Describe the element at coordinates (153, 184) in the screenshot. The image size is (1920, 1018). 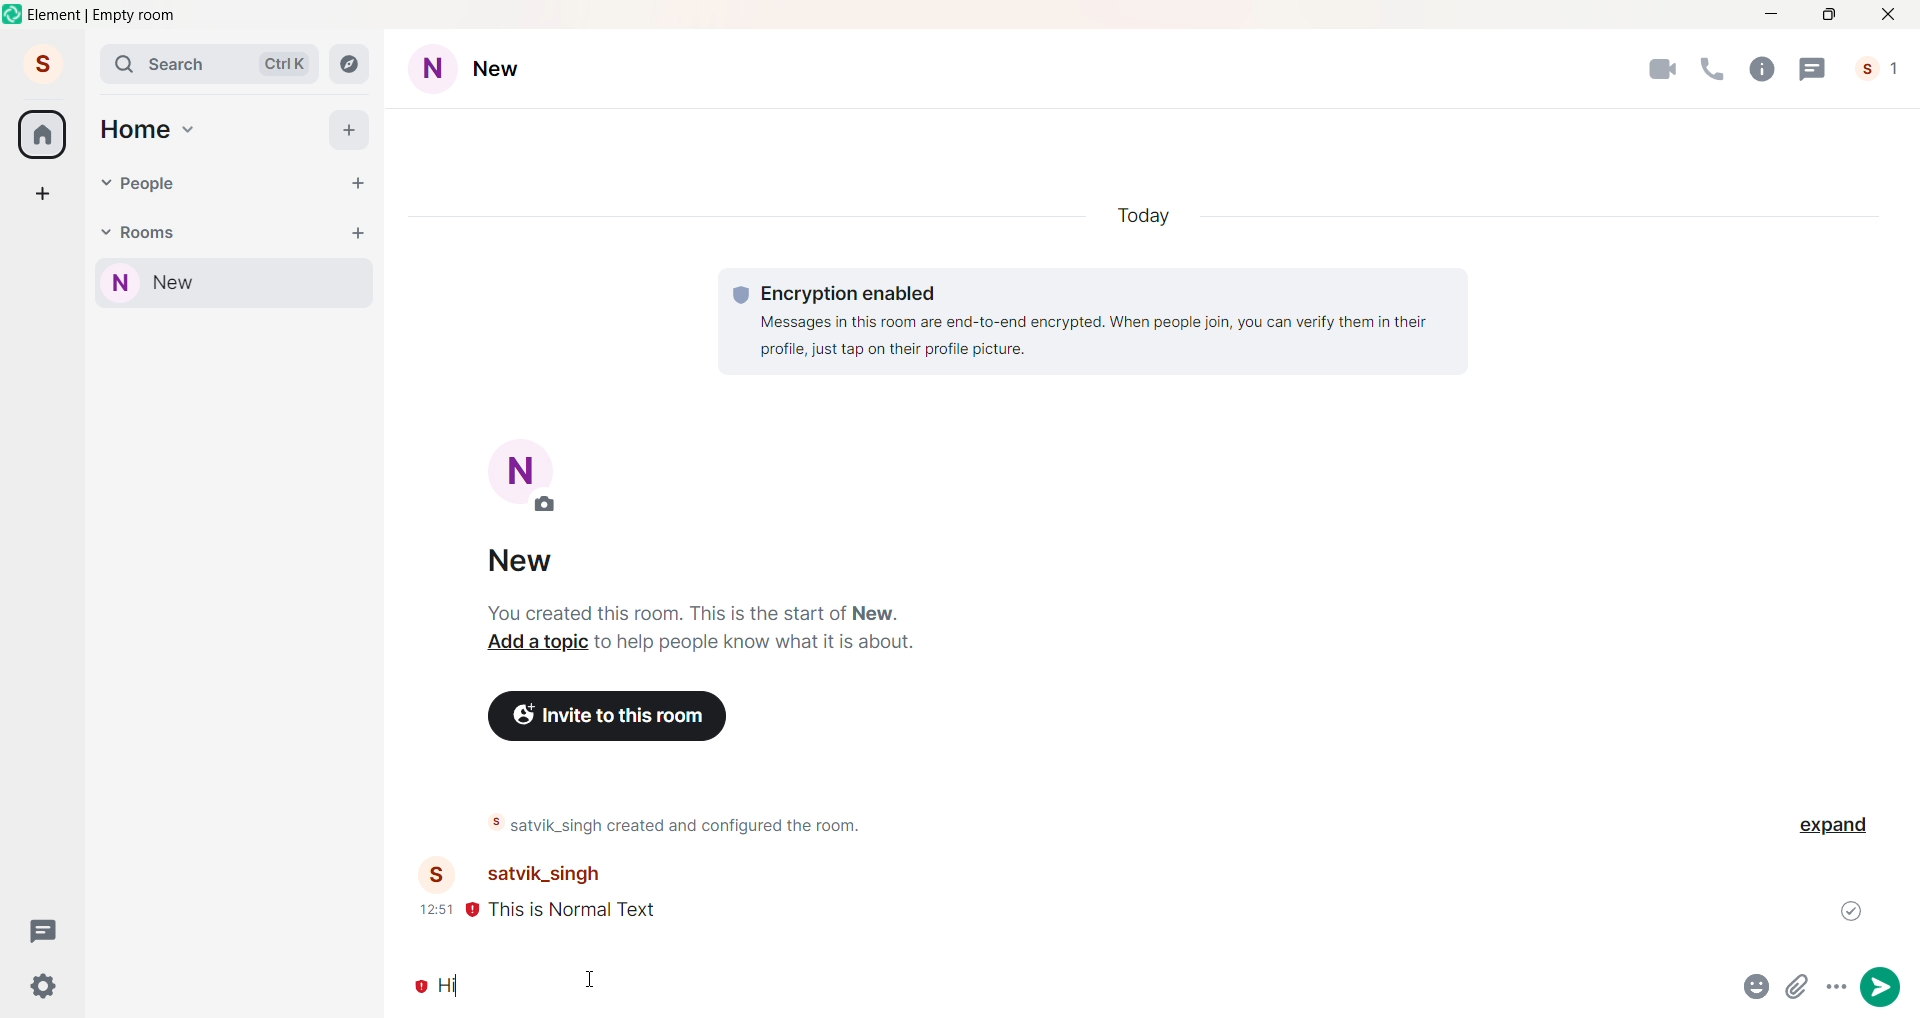
I see `People` at that location.